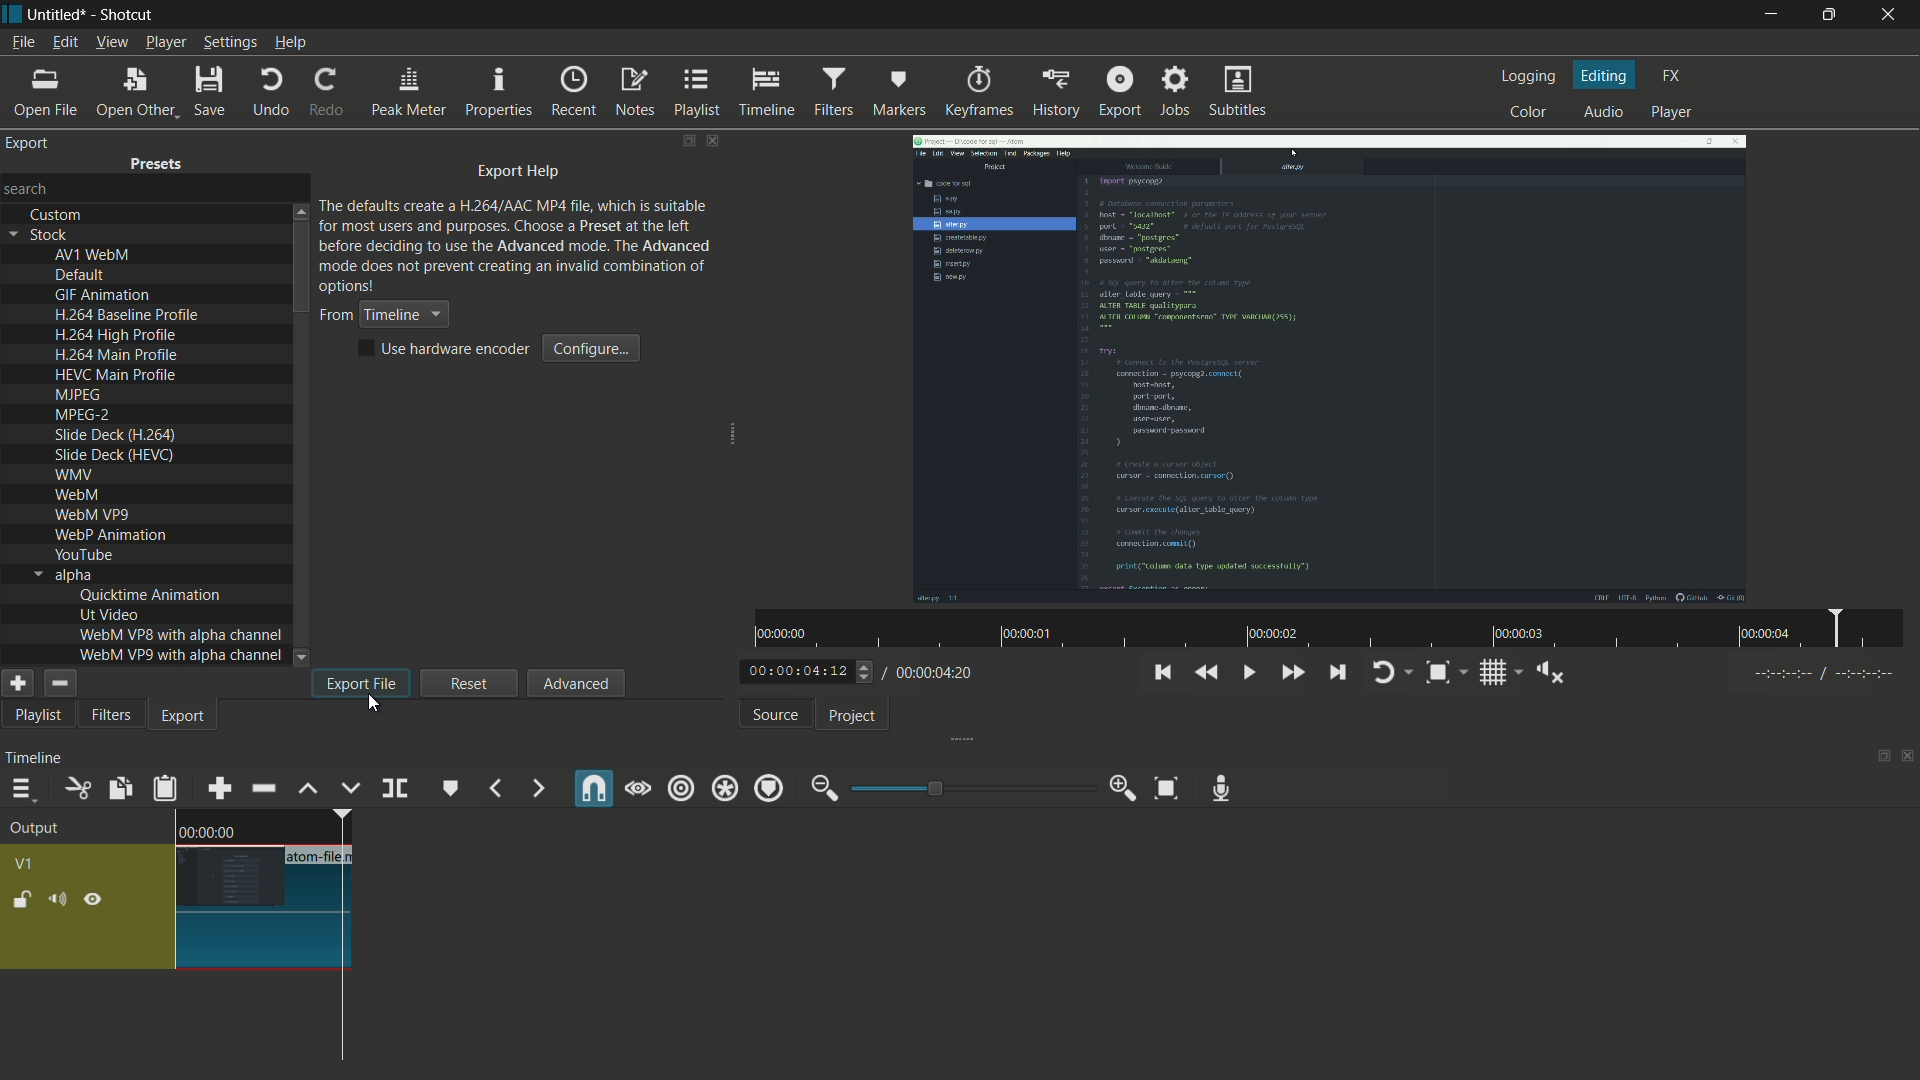 The image size is (1920, 1080). I want to click on search, so click(29, 187).